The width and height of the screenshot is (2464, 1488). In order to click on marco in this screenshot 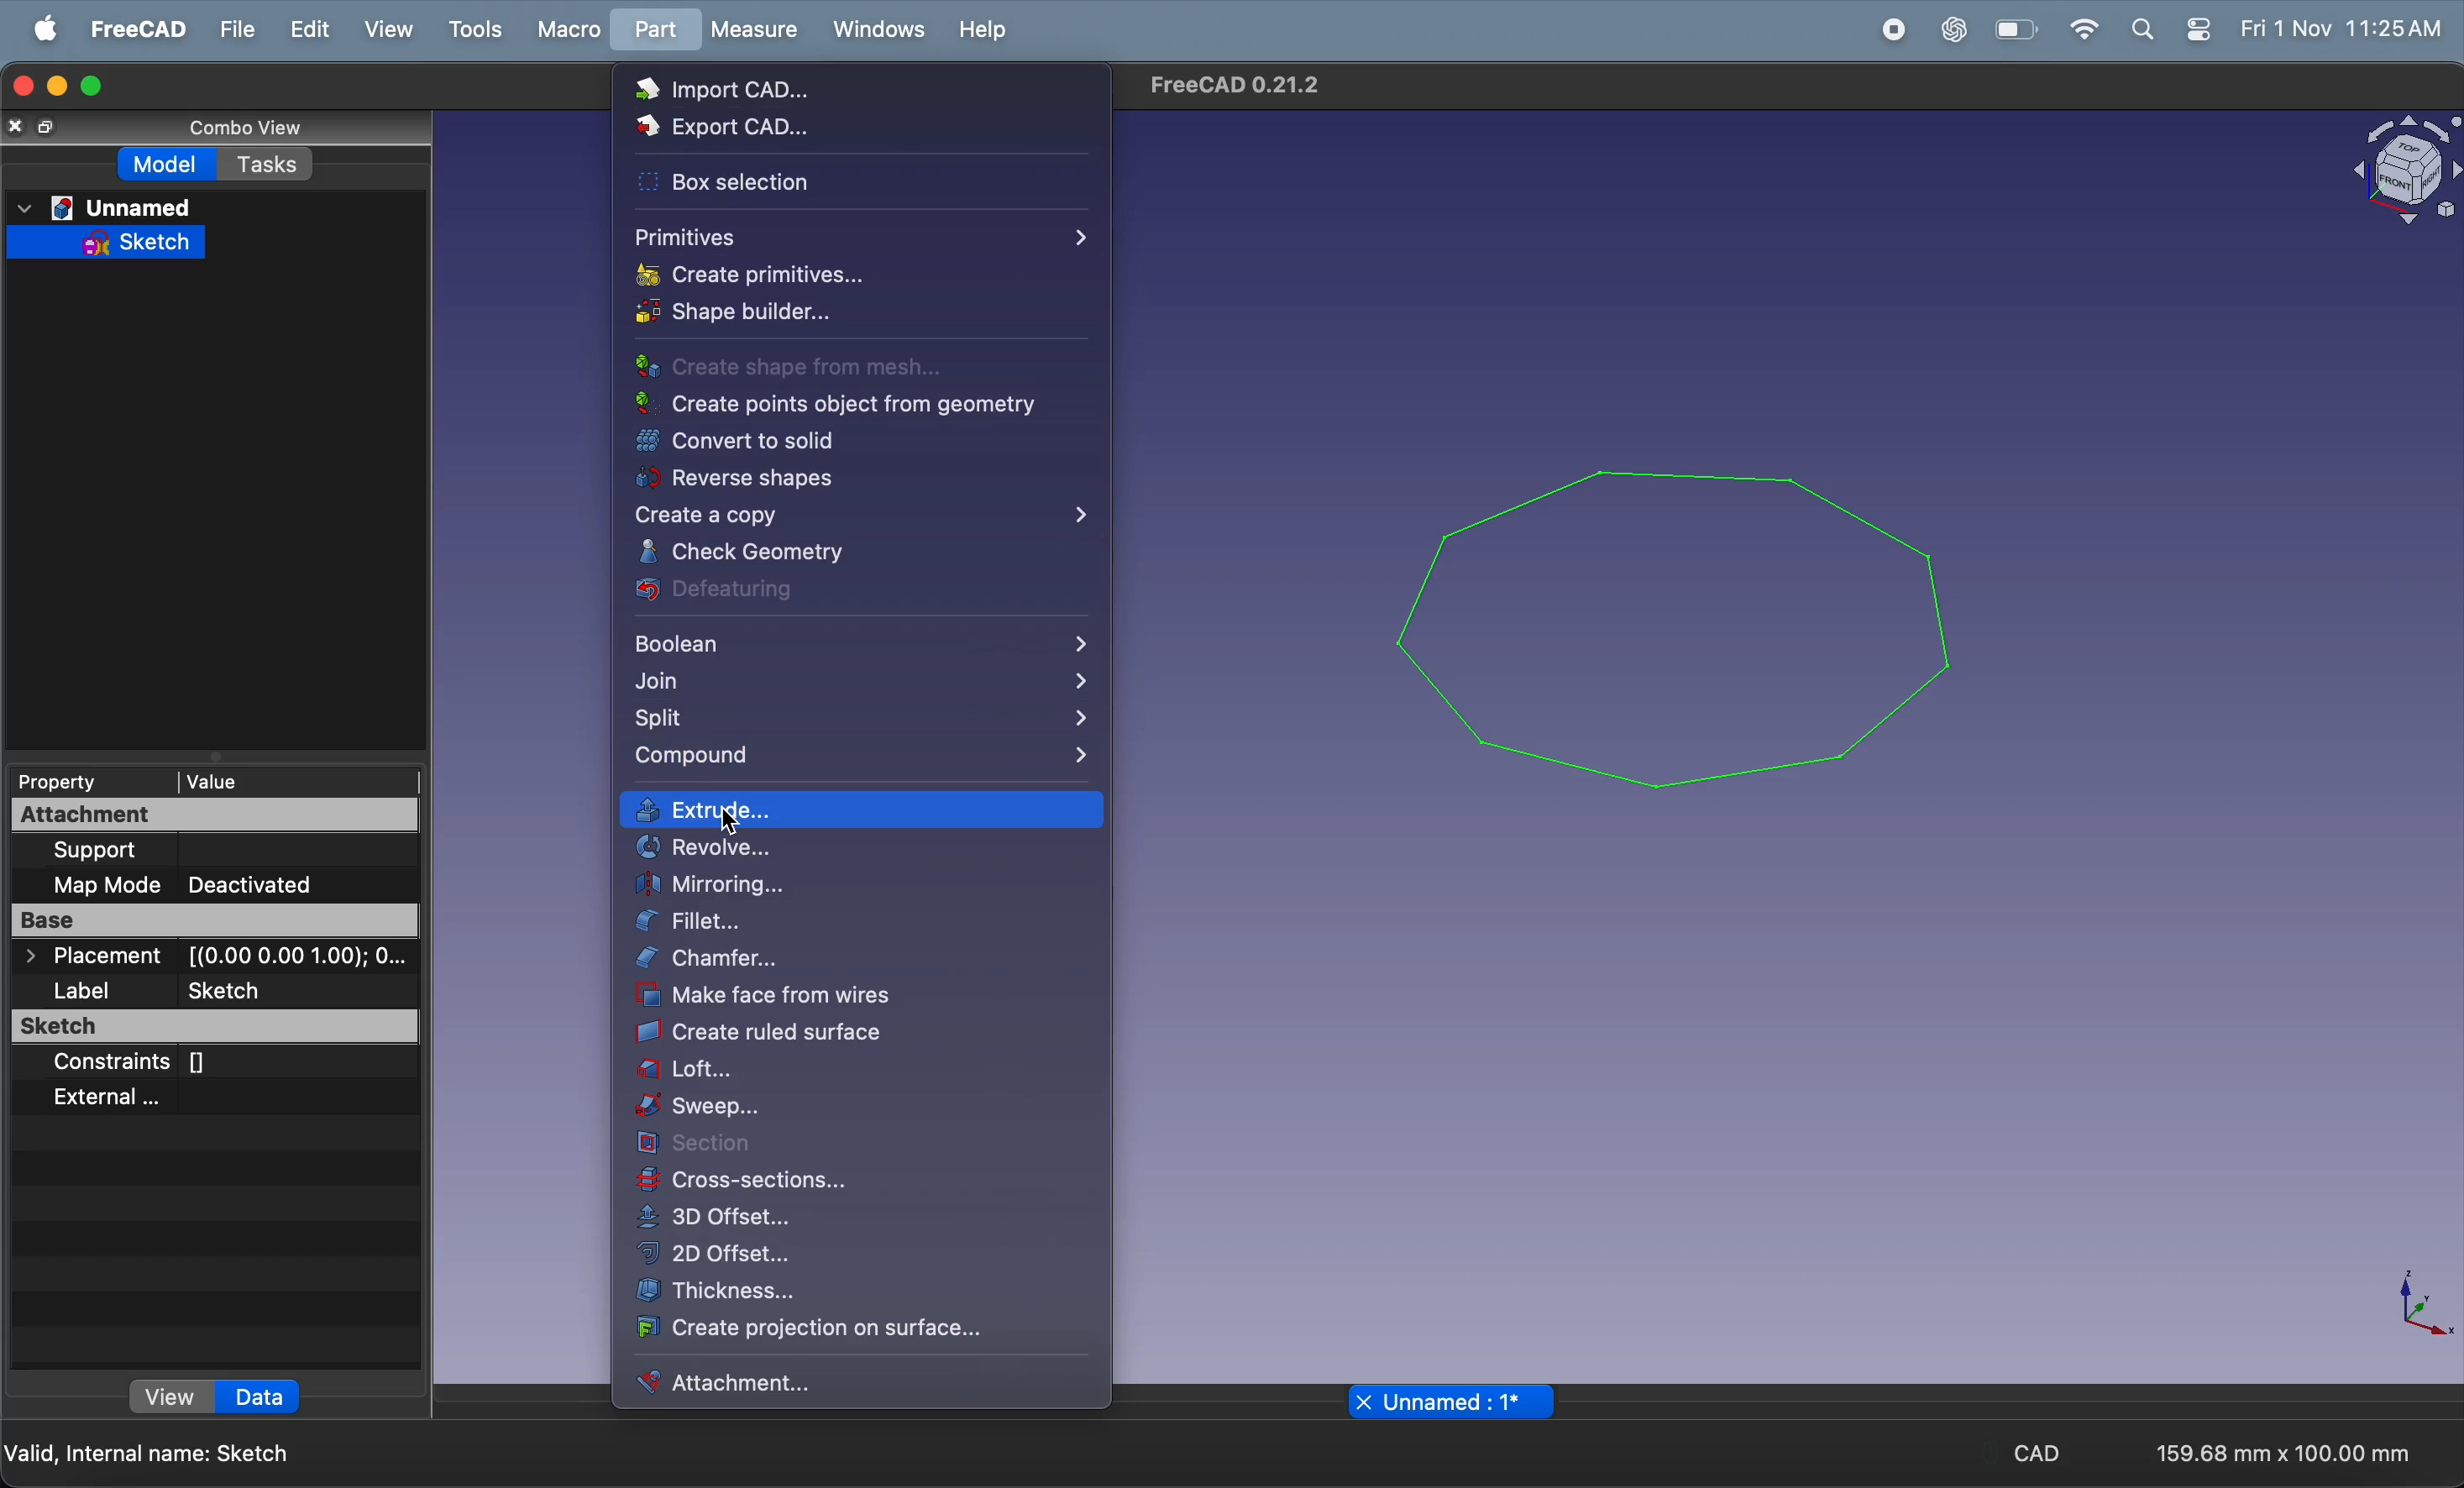, I will do `click(567, 30)`.